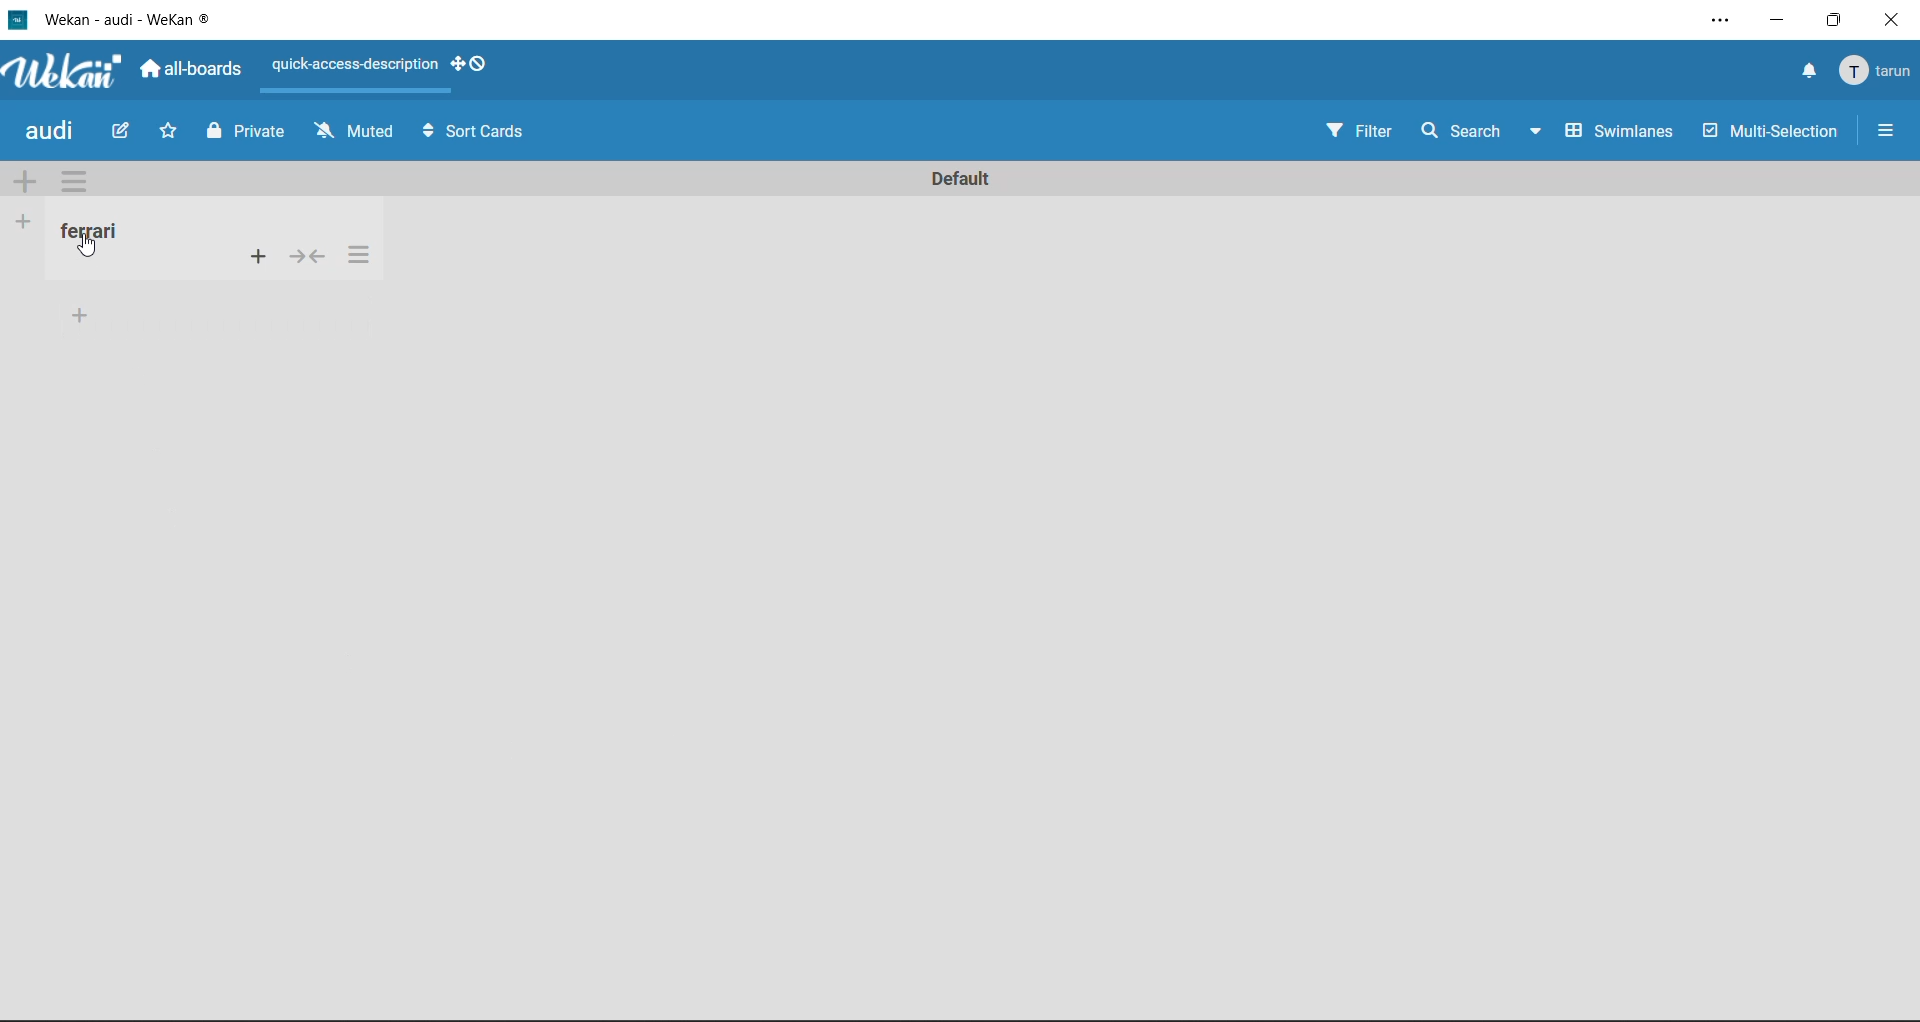 The width and height of the screenshot is (1920, 1022). What do you see at coordinates (82, 316) in the screenshot?
I see `add list` at bounding box center [82, 316].